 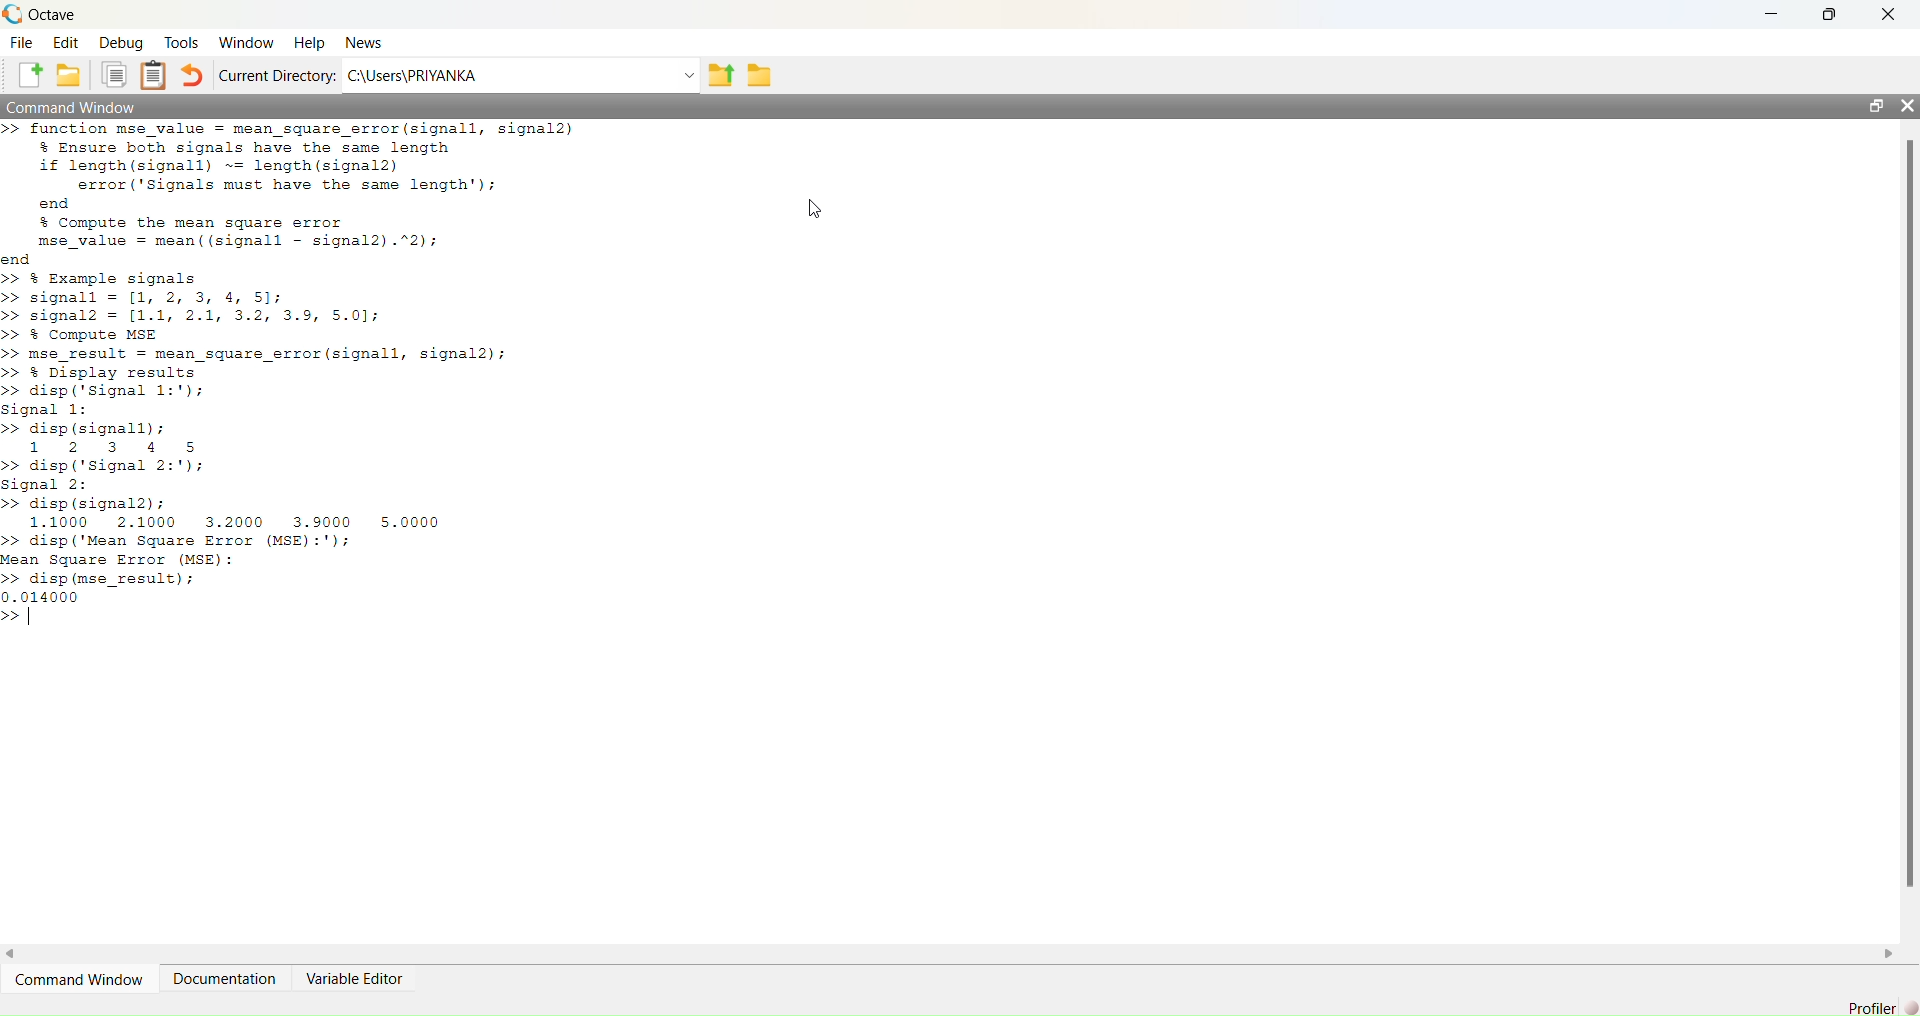 I want to click on share folder, so click(x=723, y=74).